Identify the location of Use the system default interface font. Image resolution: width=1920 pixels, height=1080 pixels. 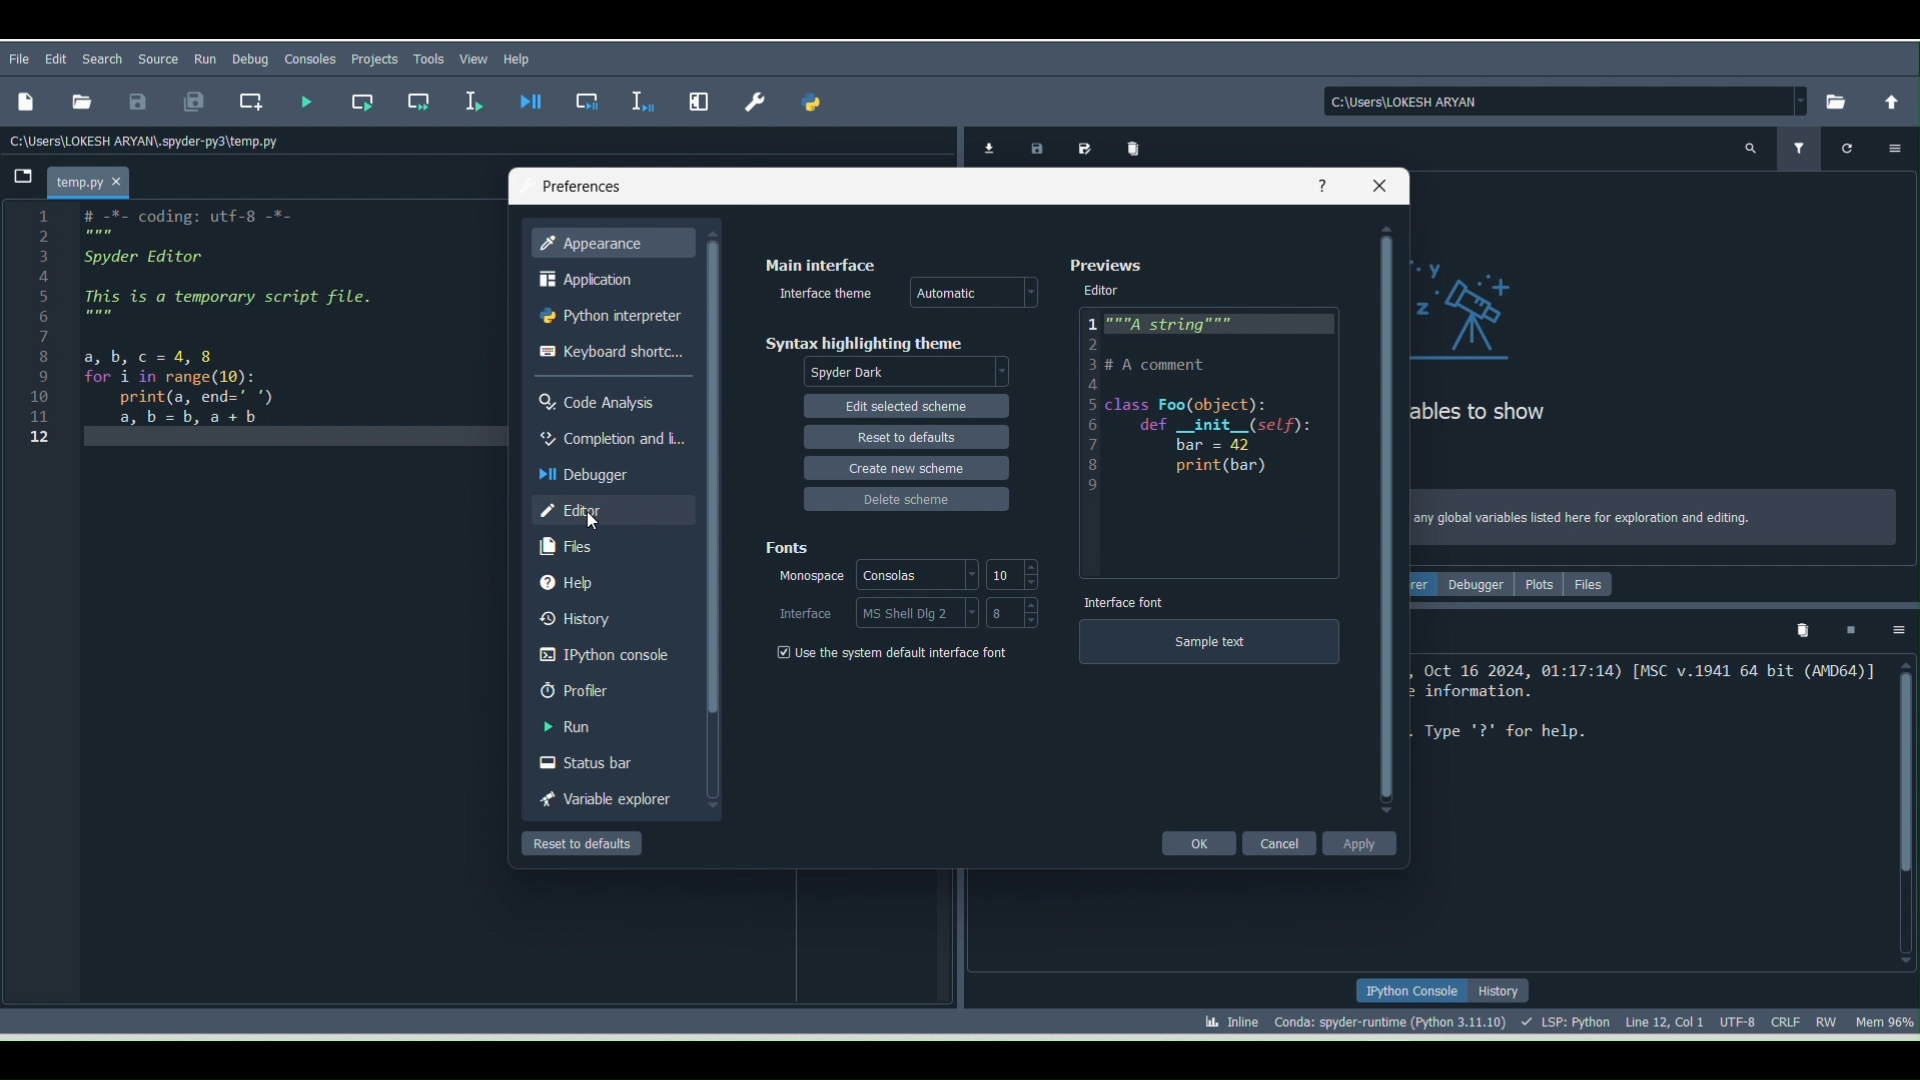
(892, 652).